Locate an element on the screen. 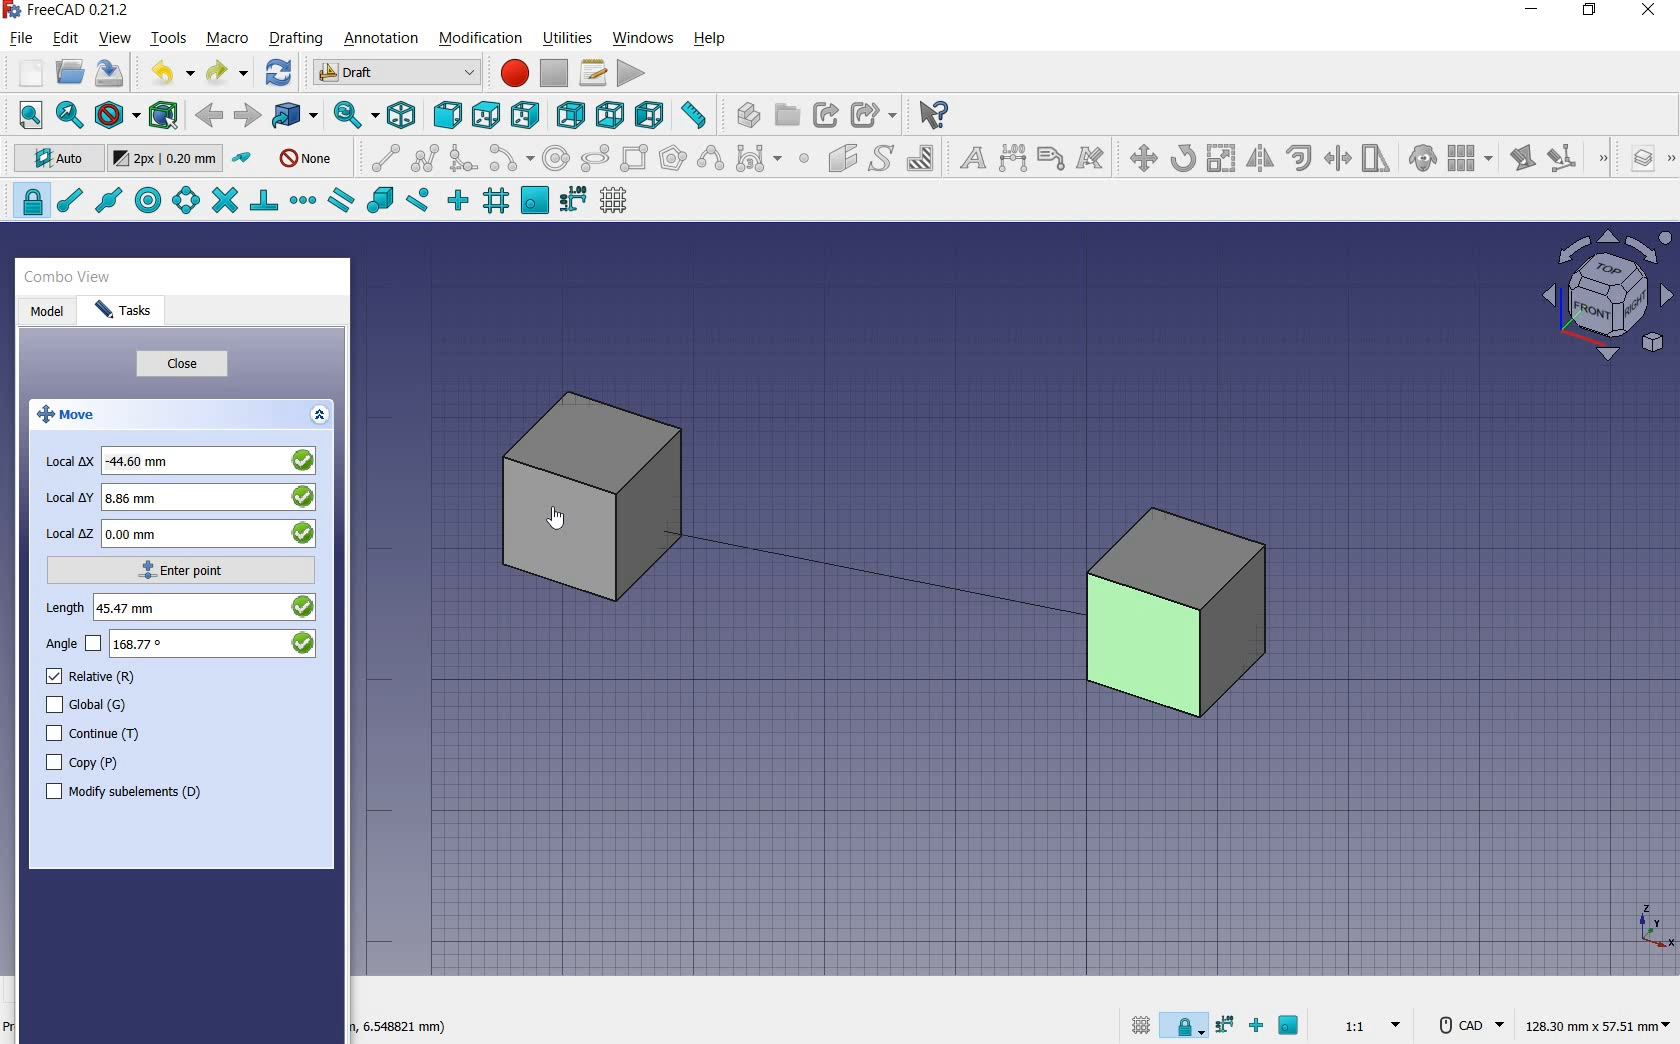  dimension is located at coordinates (1014, 158).